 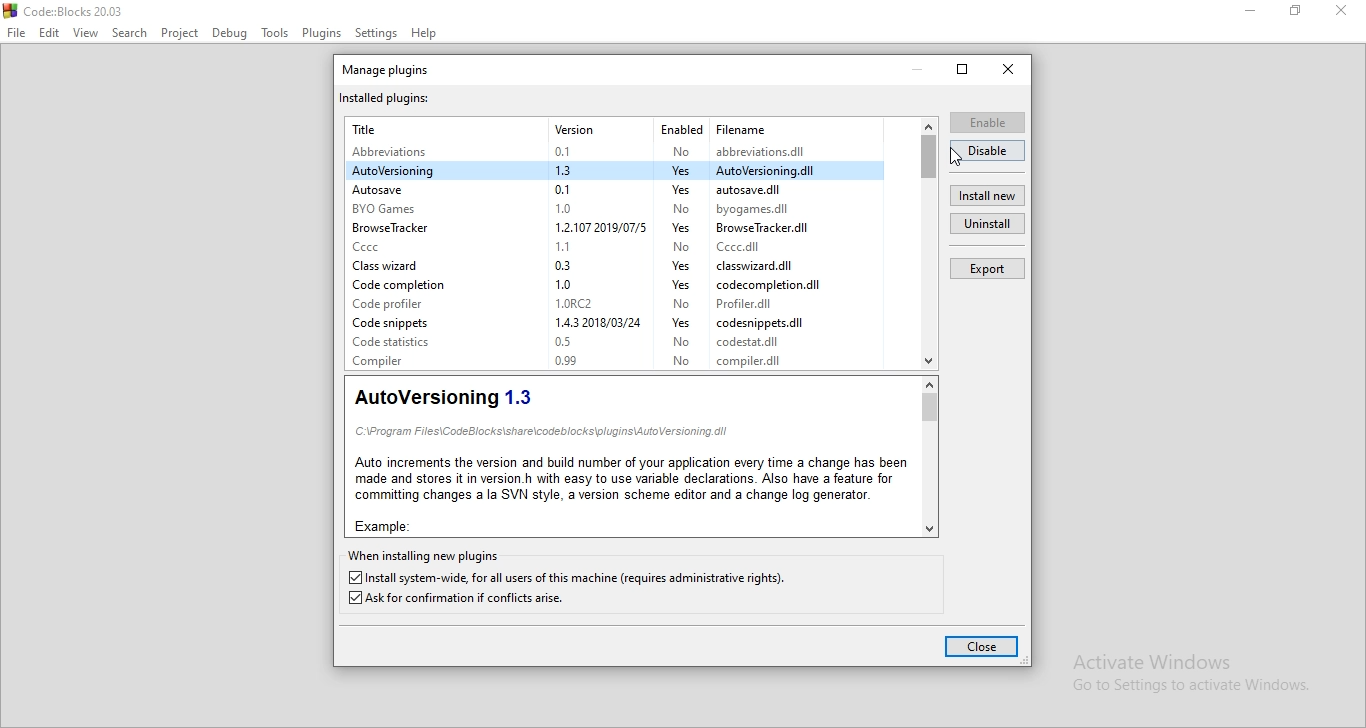 What do you see at coordinates (402, 322) in the screenshot?
I see `Code snippets` at bounding box center [402, 322].